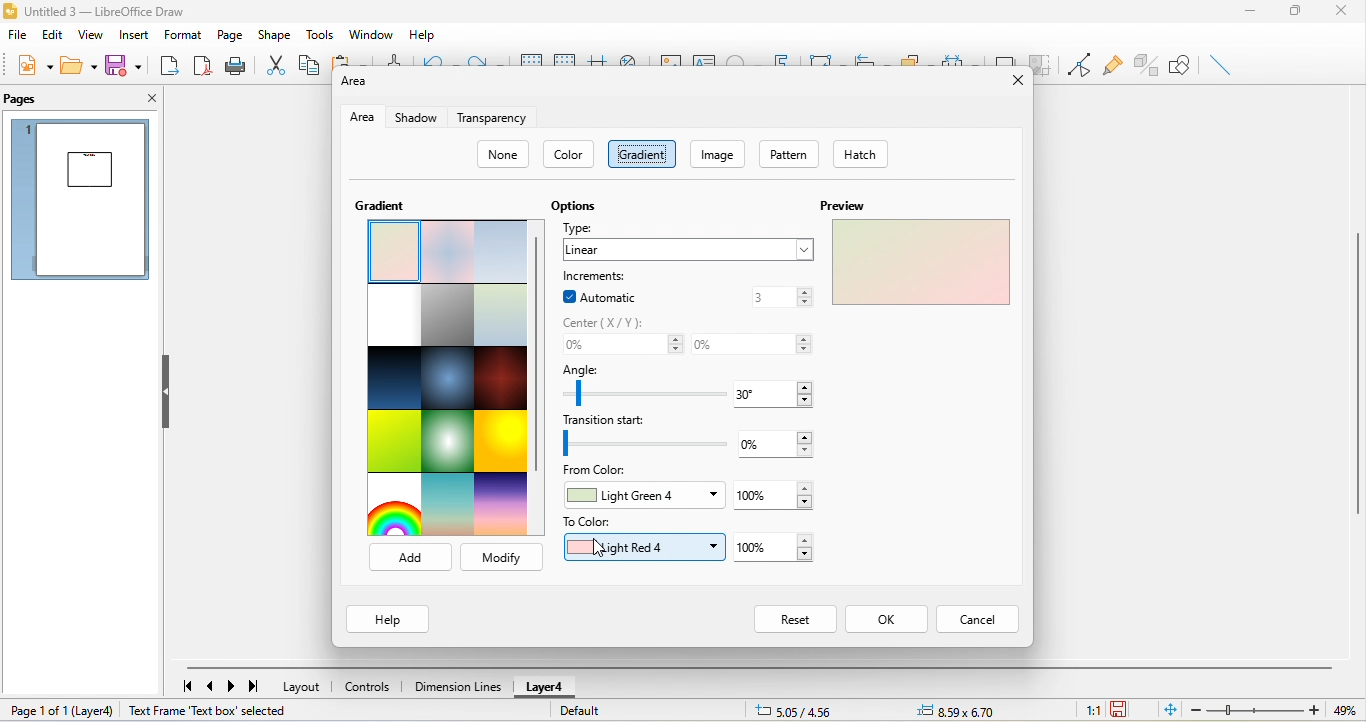 This screenshot has width=1366, height=722. I want to click on set to color-100%, so click(780, 548).